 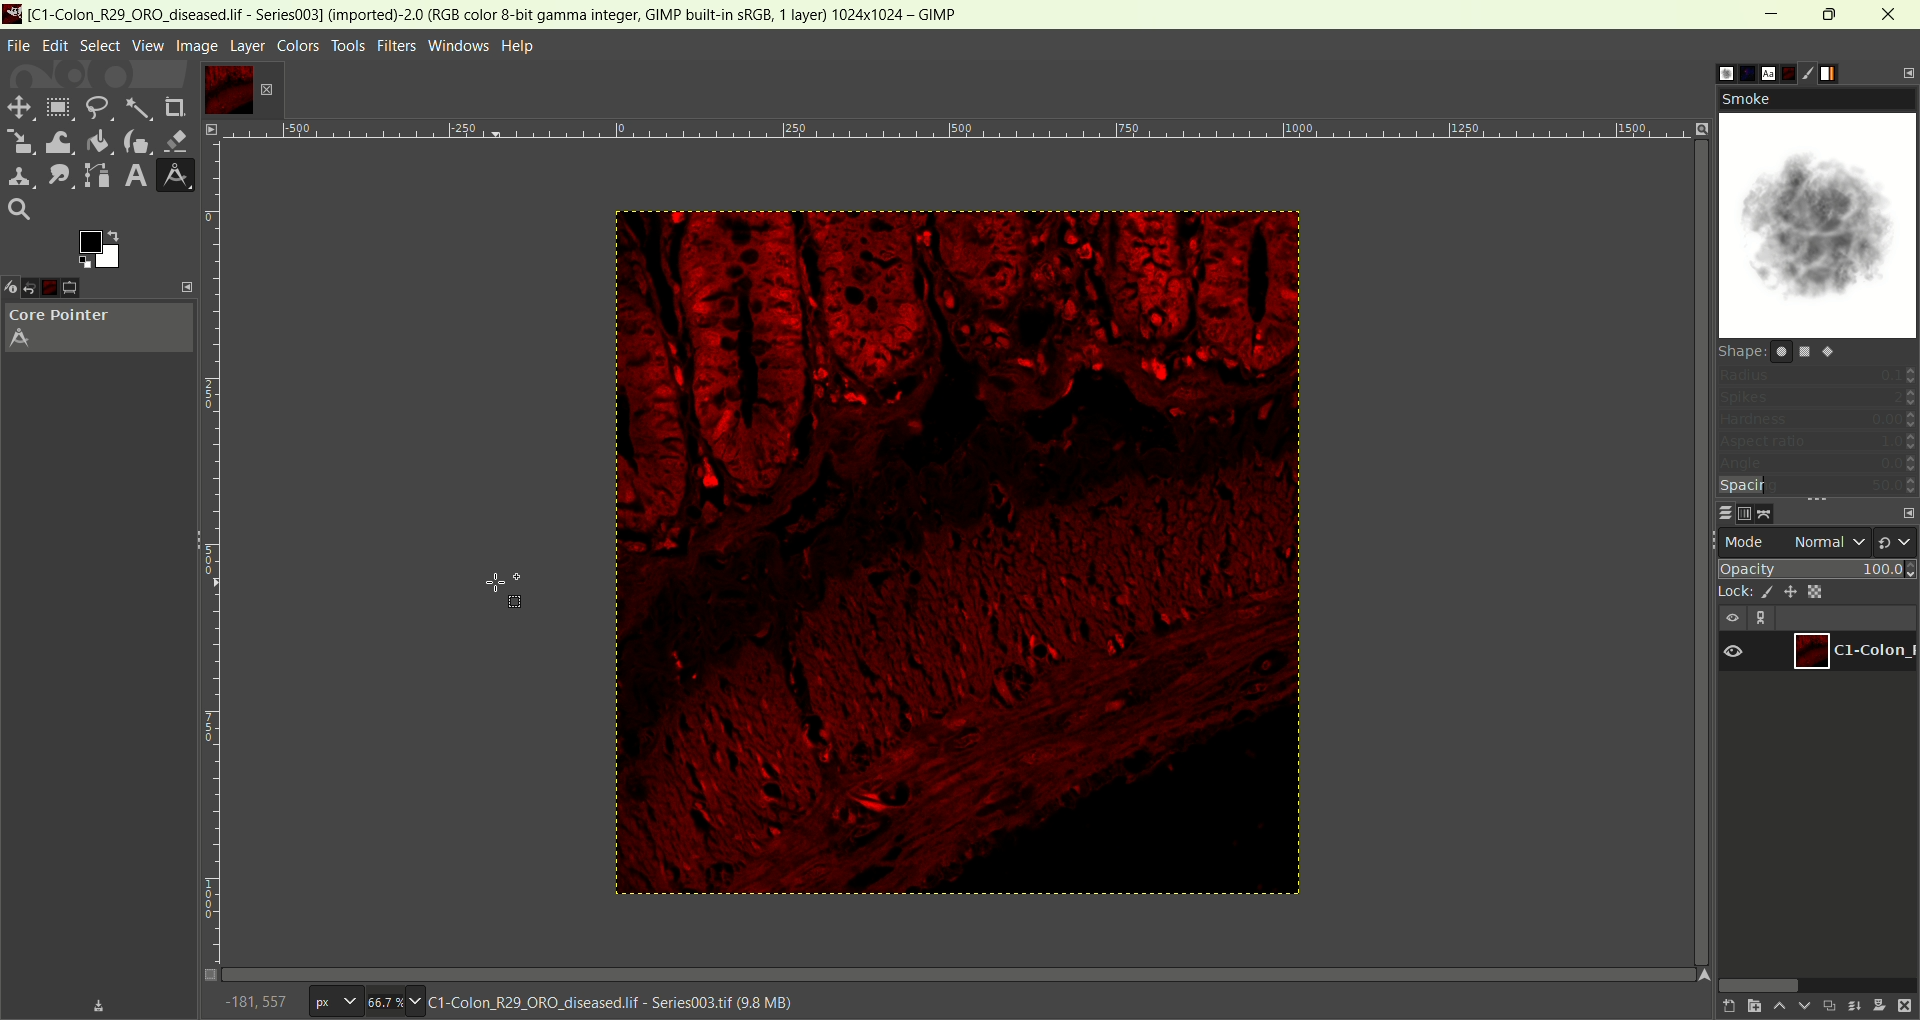 I want to click on horizontal scroll bar, so click(x=1815, y=983).